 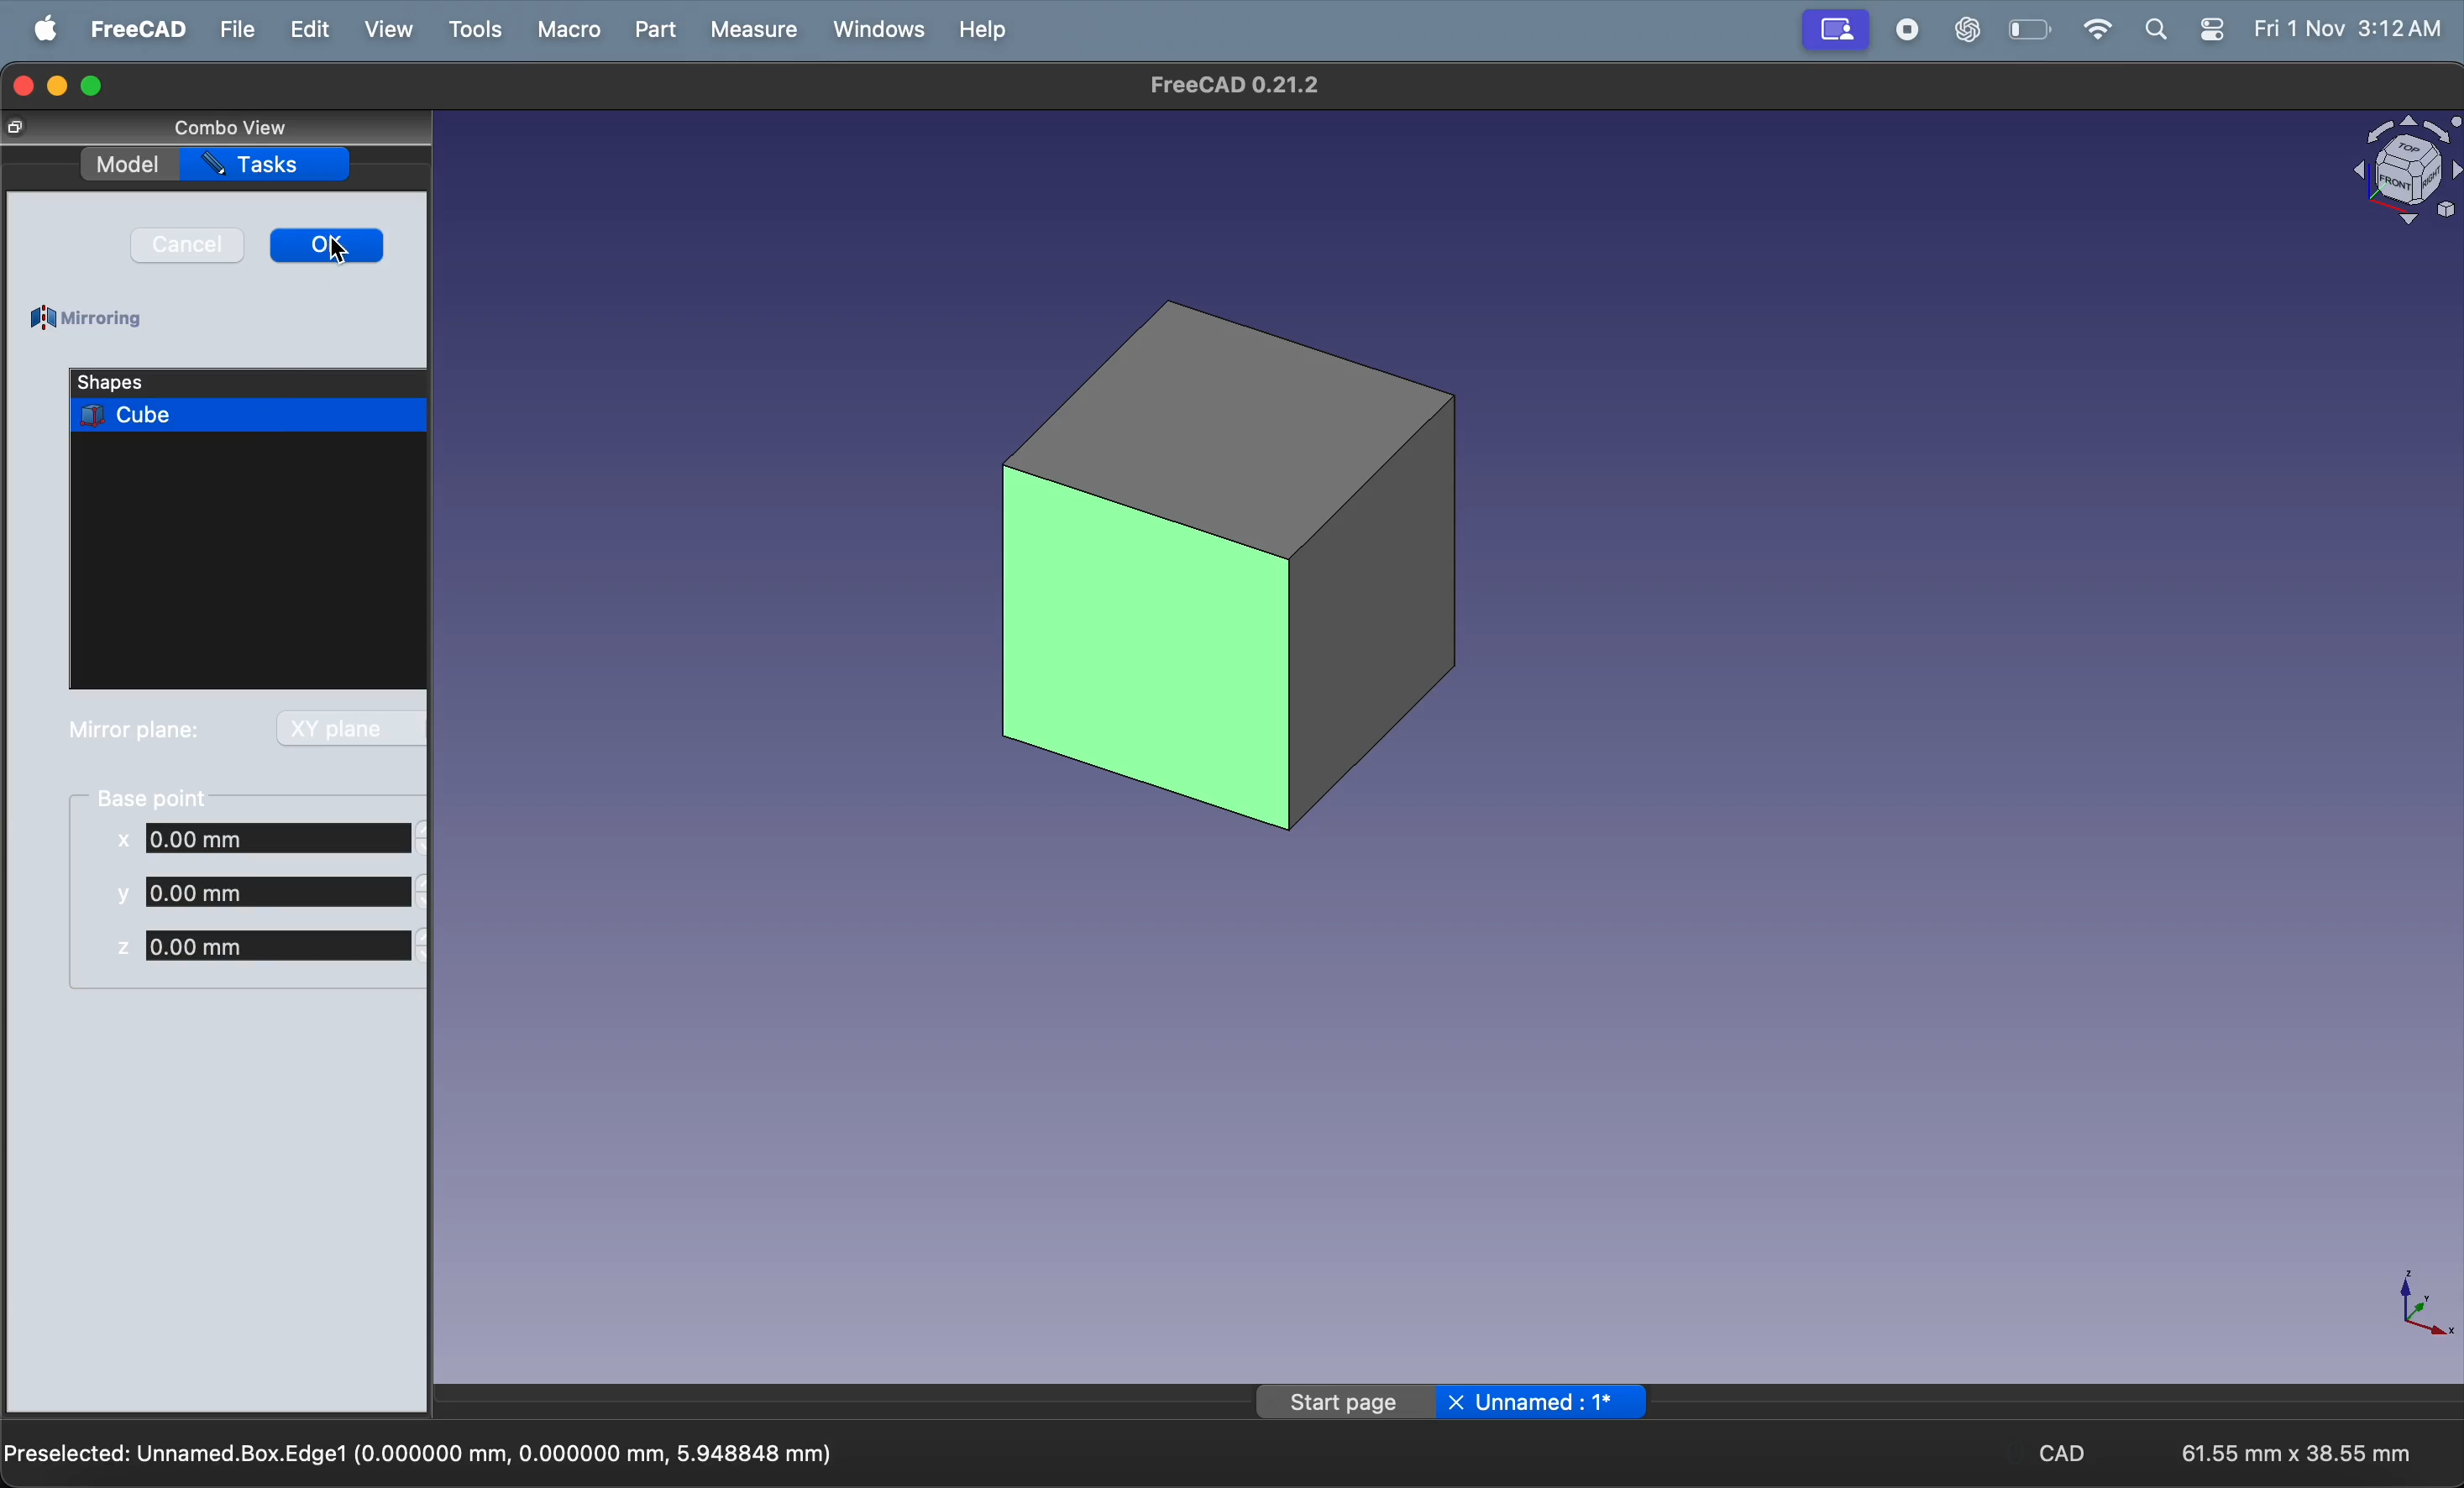 I want to click on resize, so click(x=18, y=127).